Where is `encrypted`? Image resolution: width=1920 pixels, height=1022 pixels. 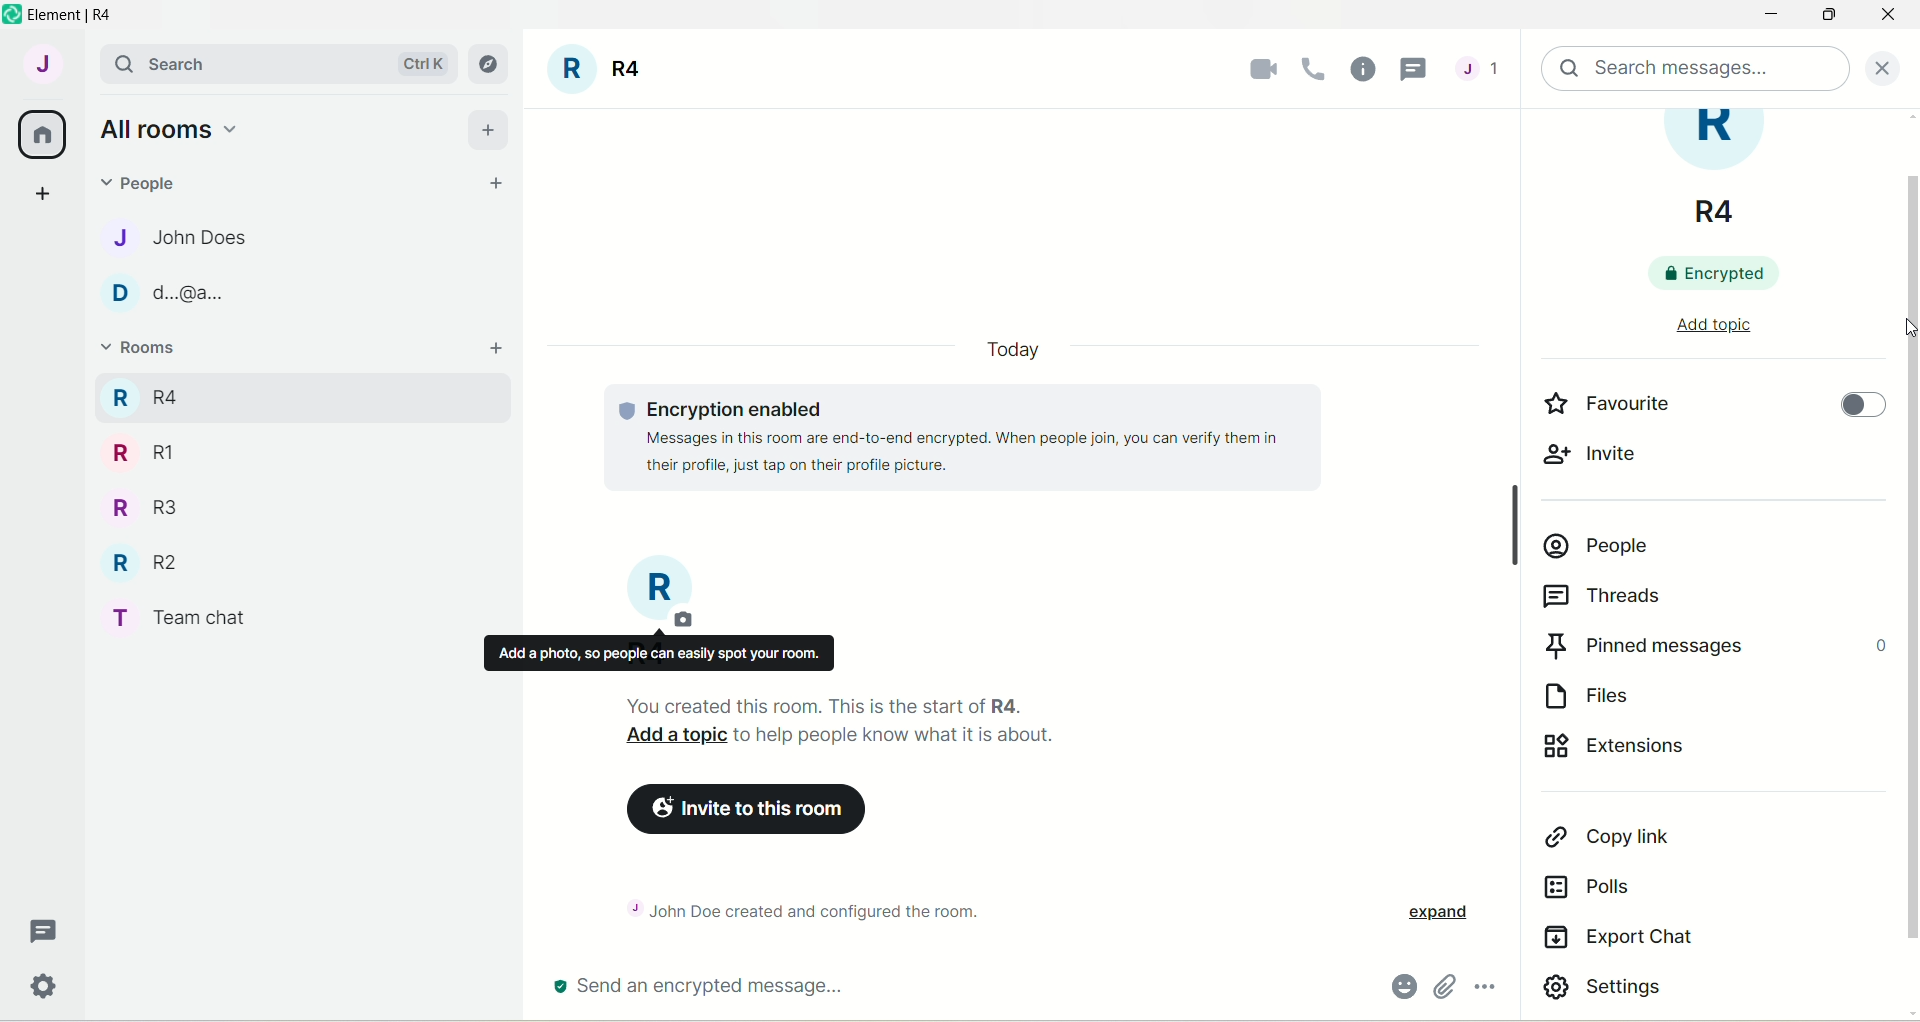 encrypted is located at coordinates (1727, 272).